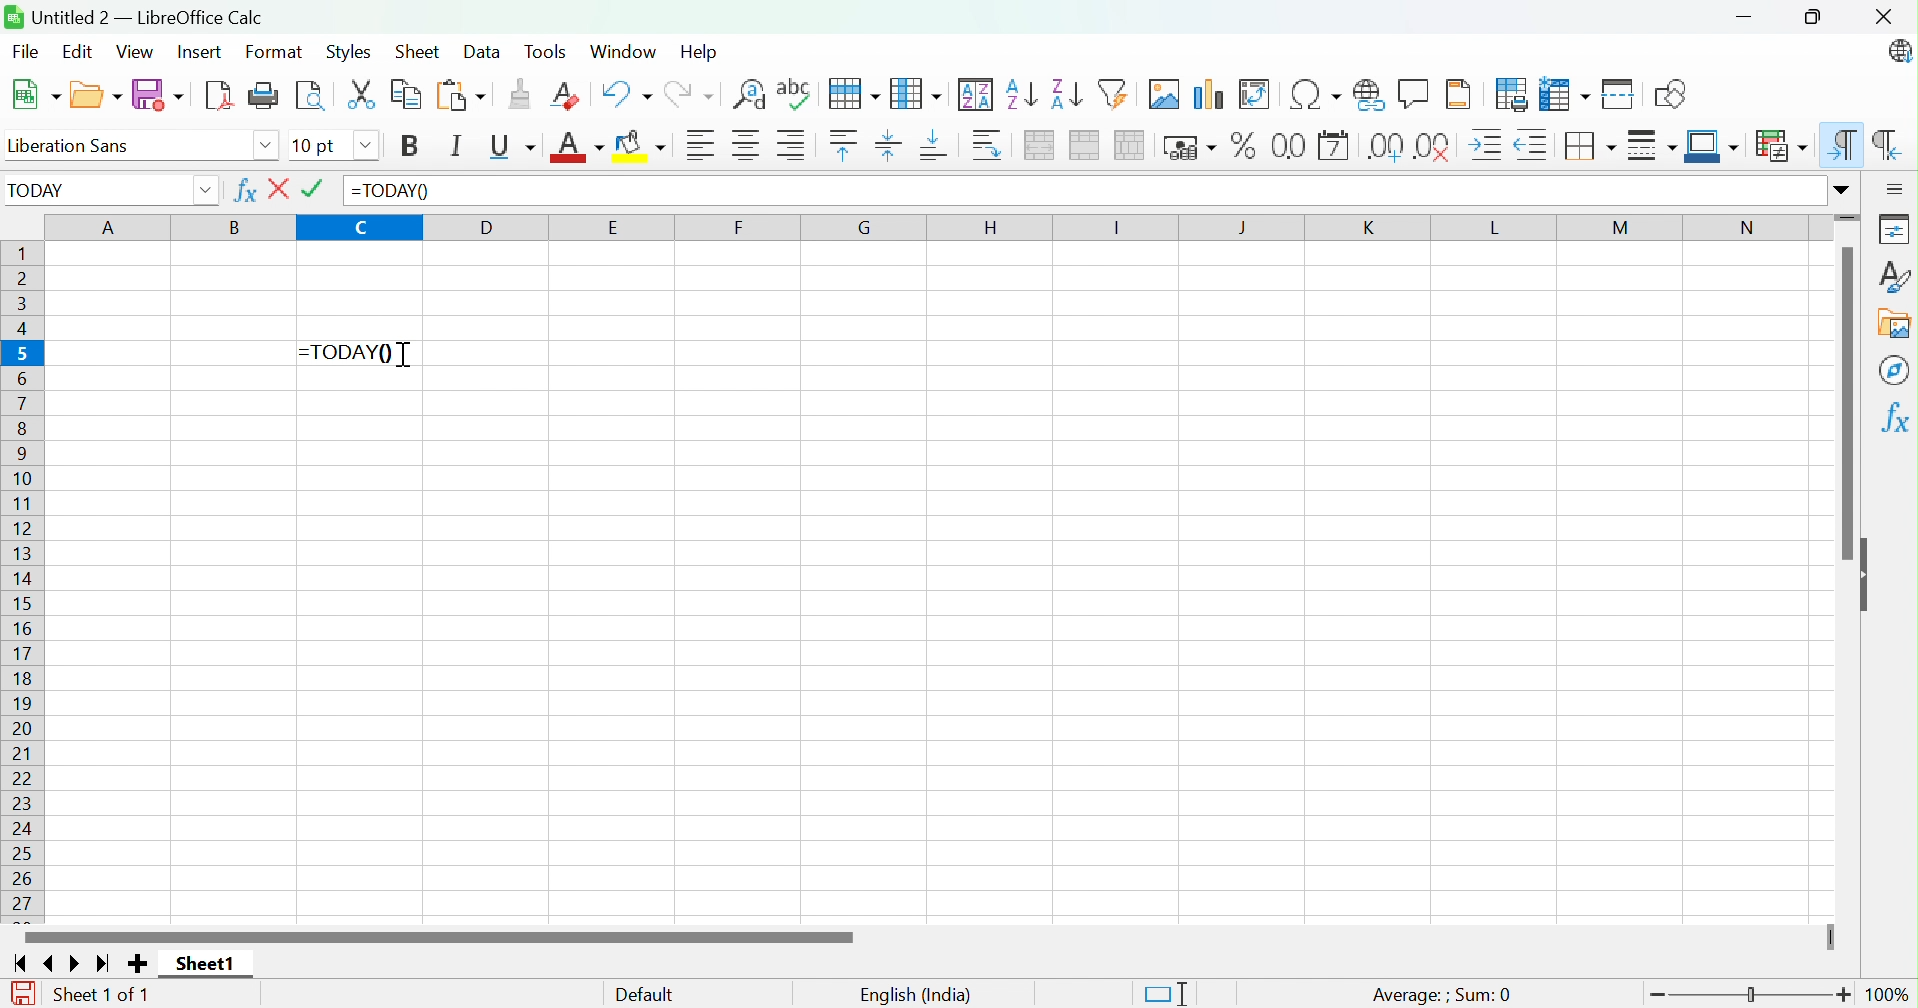  What do you see at coordinates (627, 93) in the screenshot?
I see `Undo` at bounding box center [627, 93].